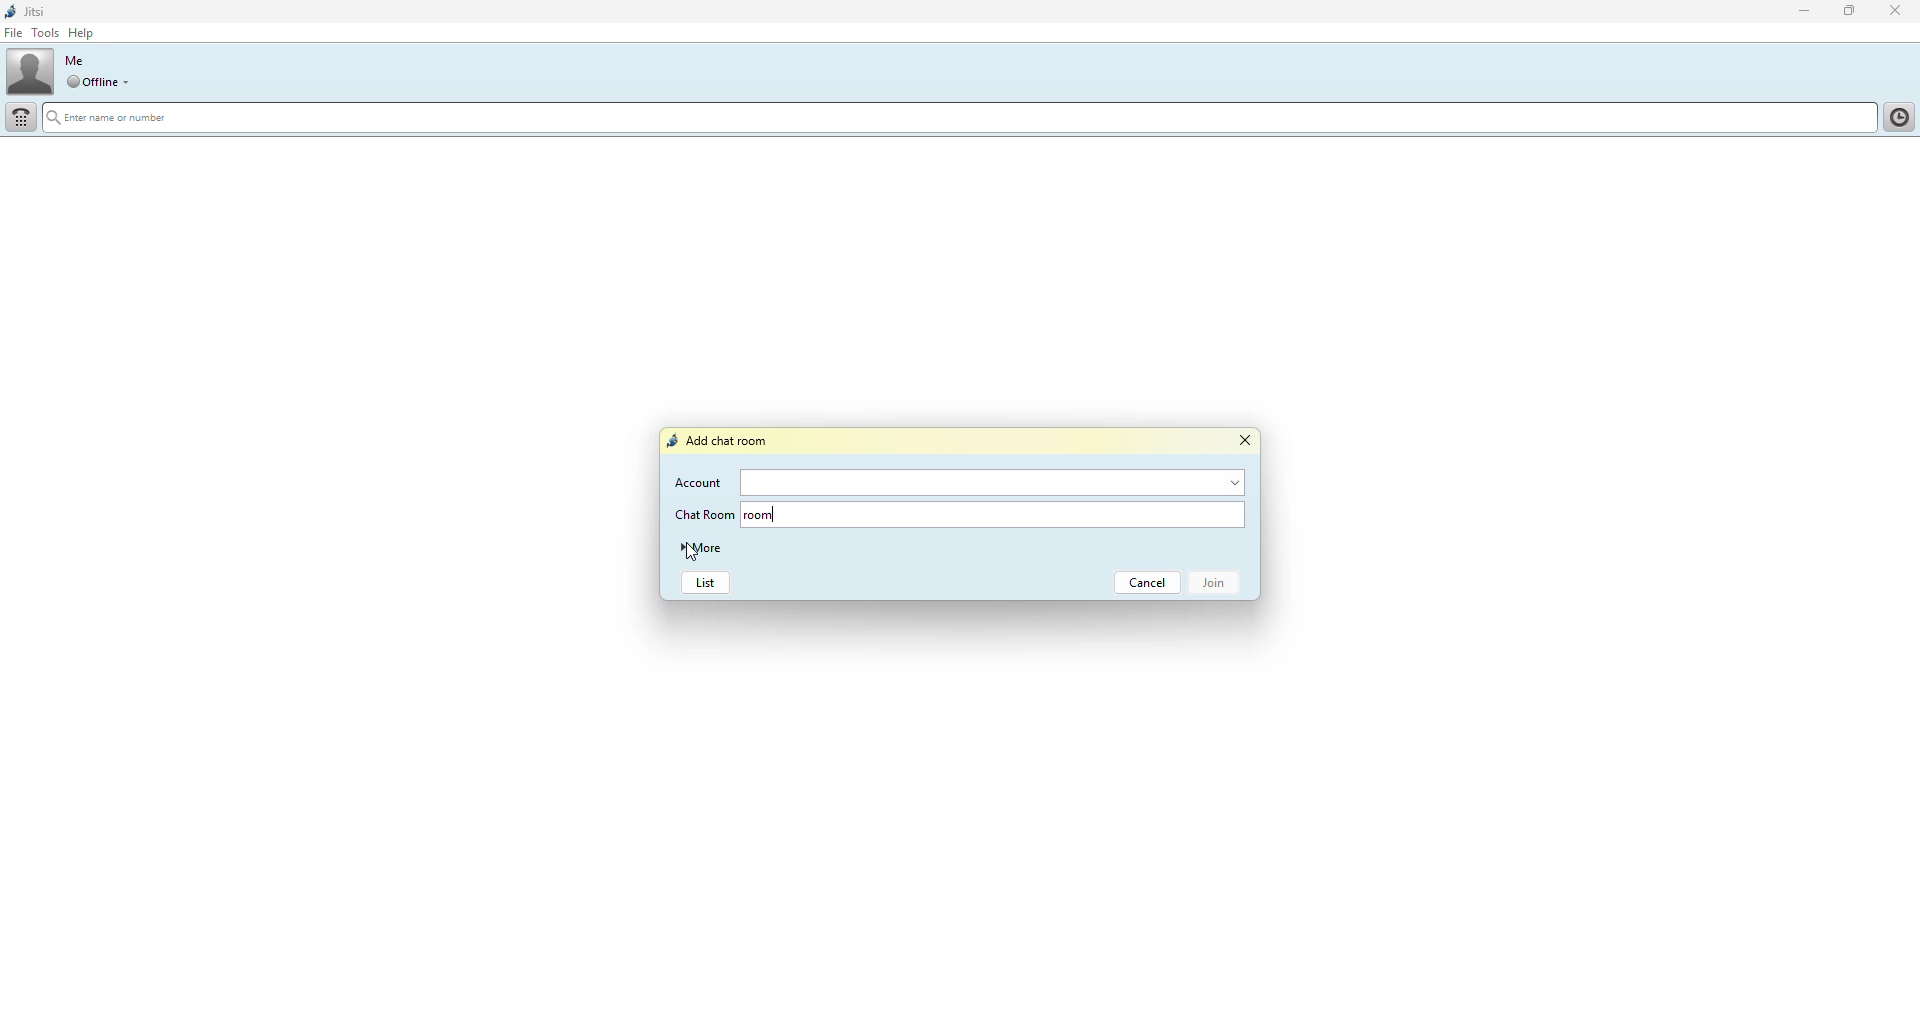  Describe the element at coordinates (957, 117) in the screenshot. I see `search name` at that location.